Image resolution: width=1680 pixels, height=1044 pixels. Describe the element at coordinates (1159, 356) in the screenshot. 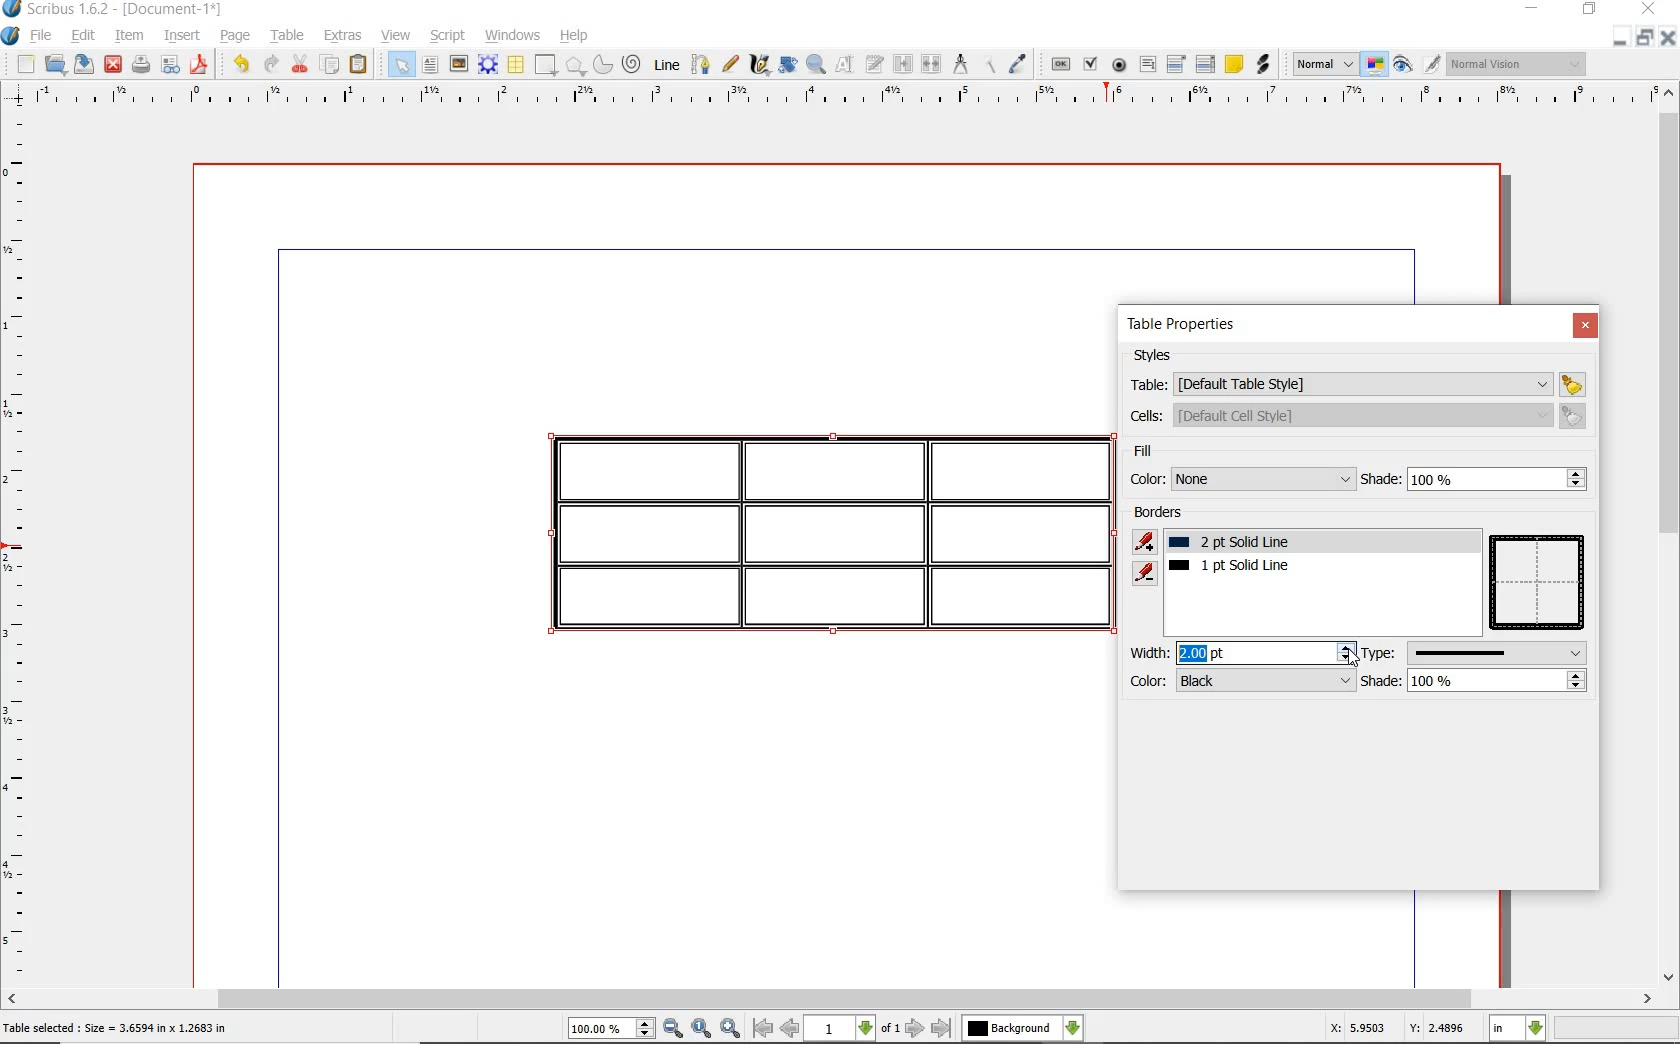

I see `styles` at that location.